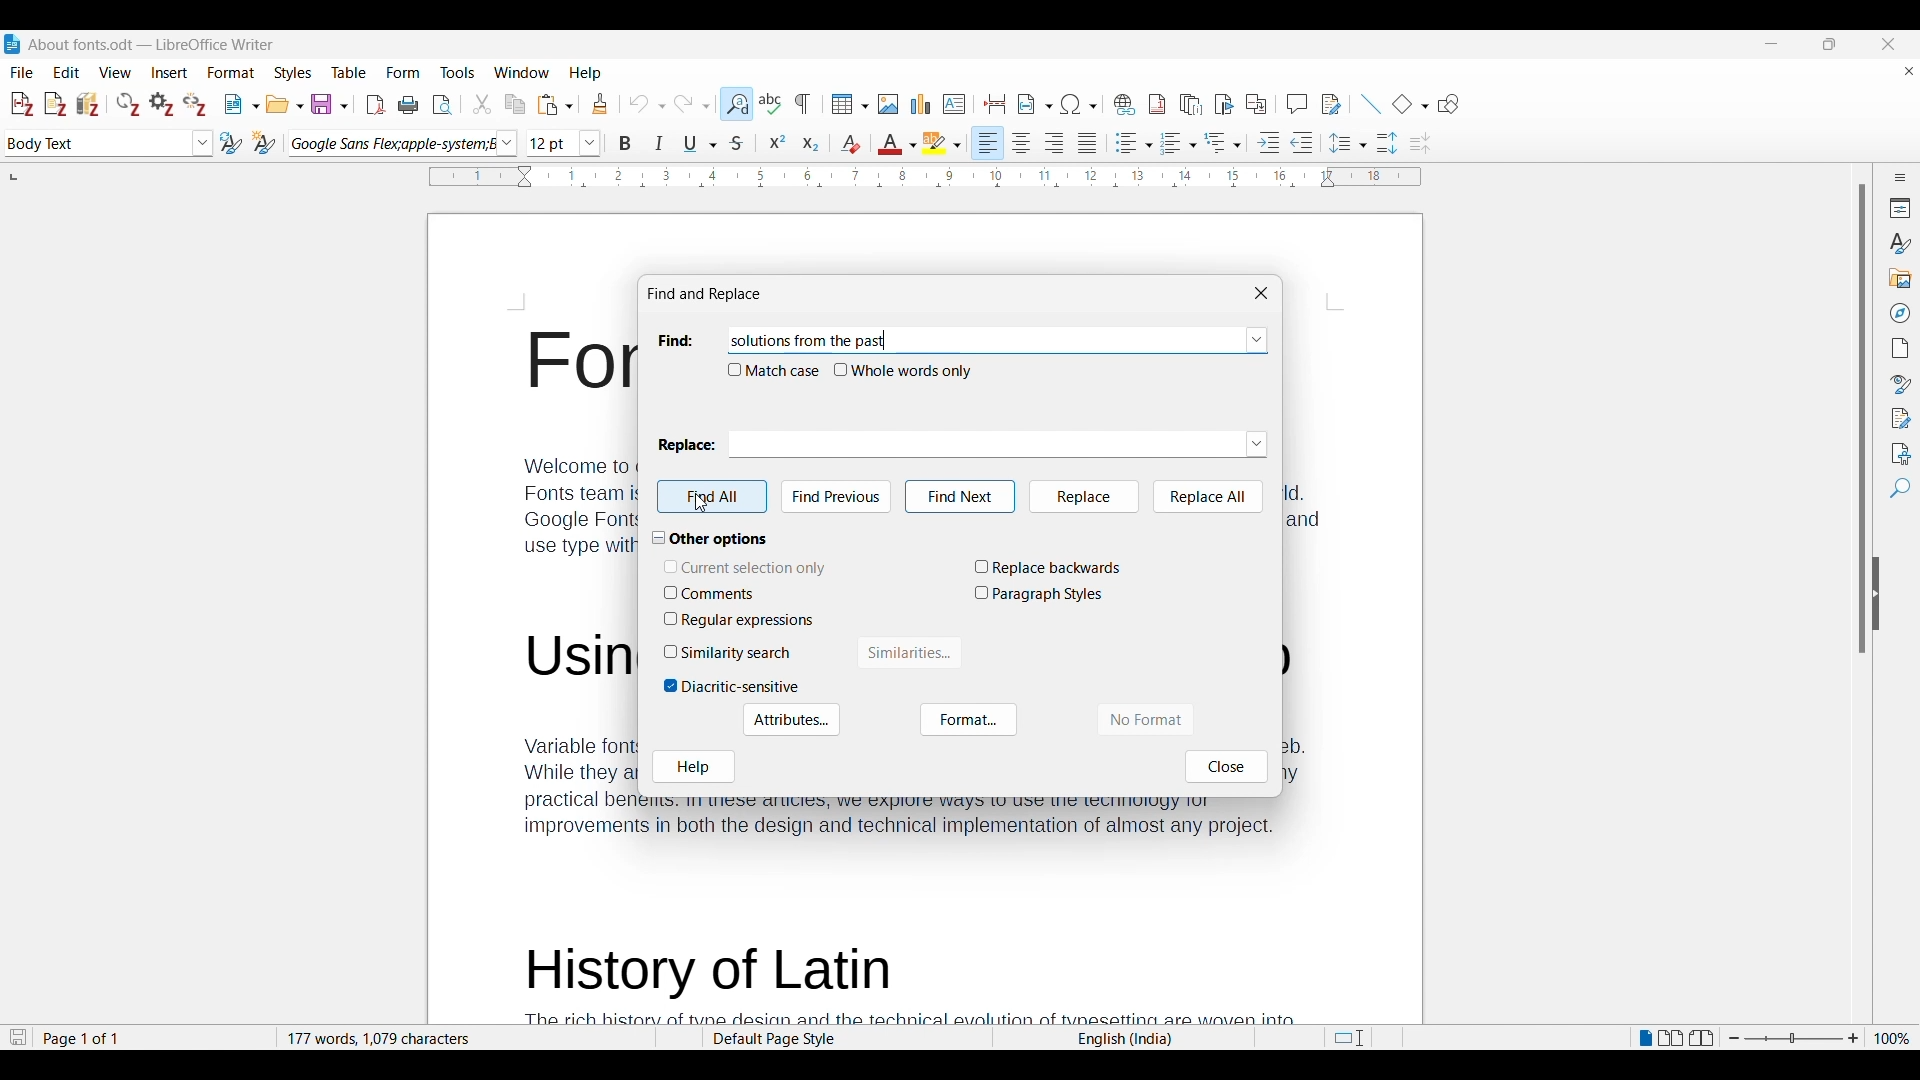  What do you see at coordinates (896, 145) in the screenshot?
I see `font color` at bounding box center [896, 145].